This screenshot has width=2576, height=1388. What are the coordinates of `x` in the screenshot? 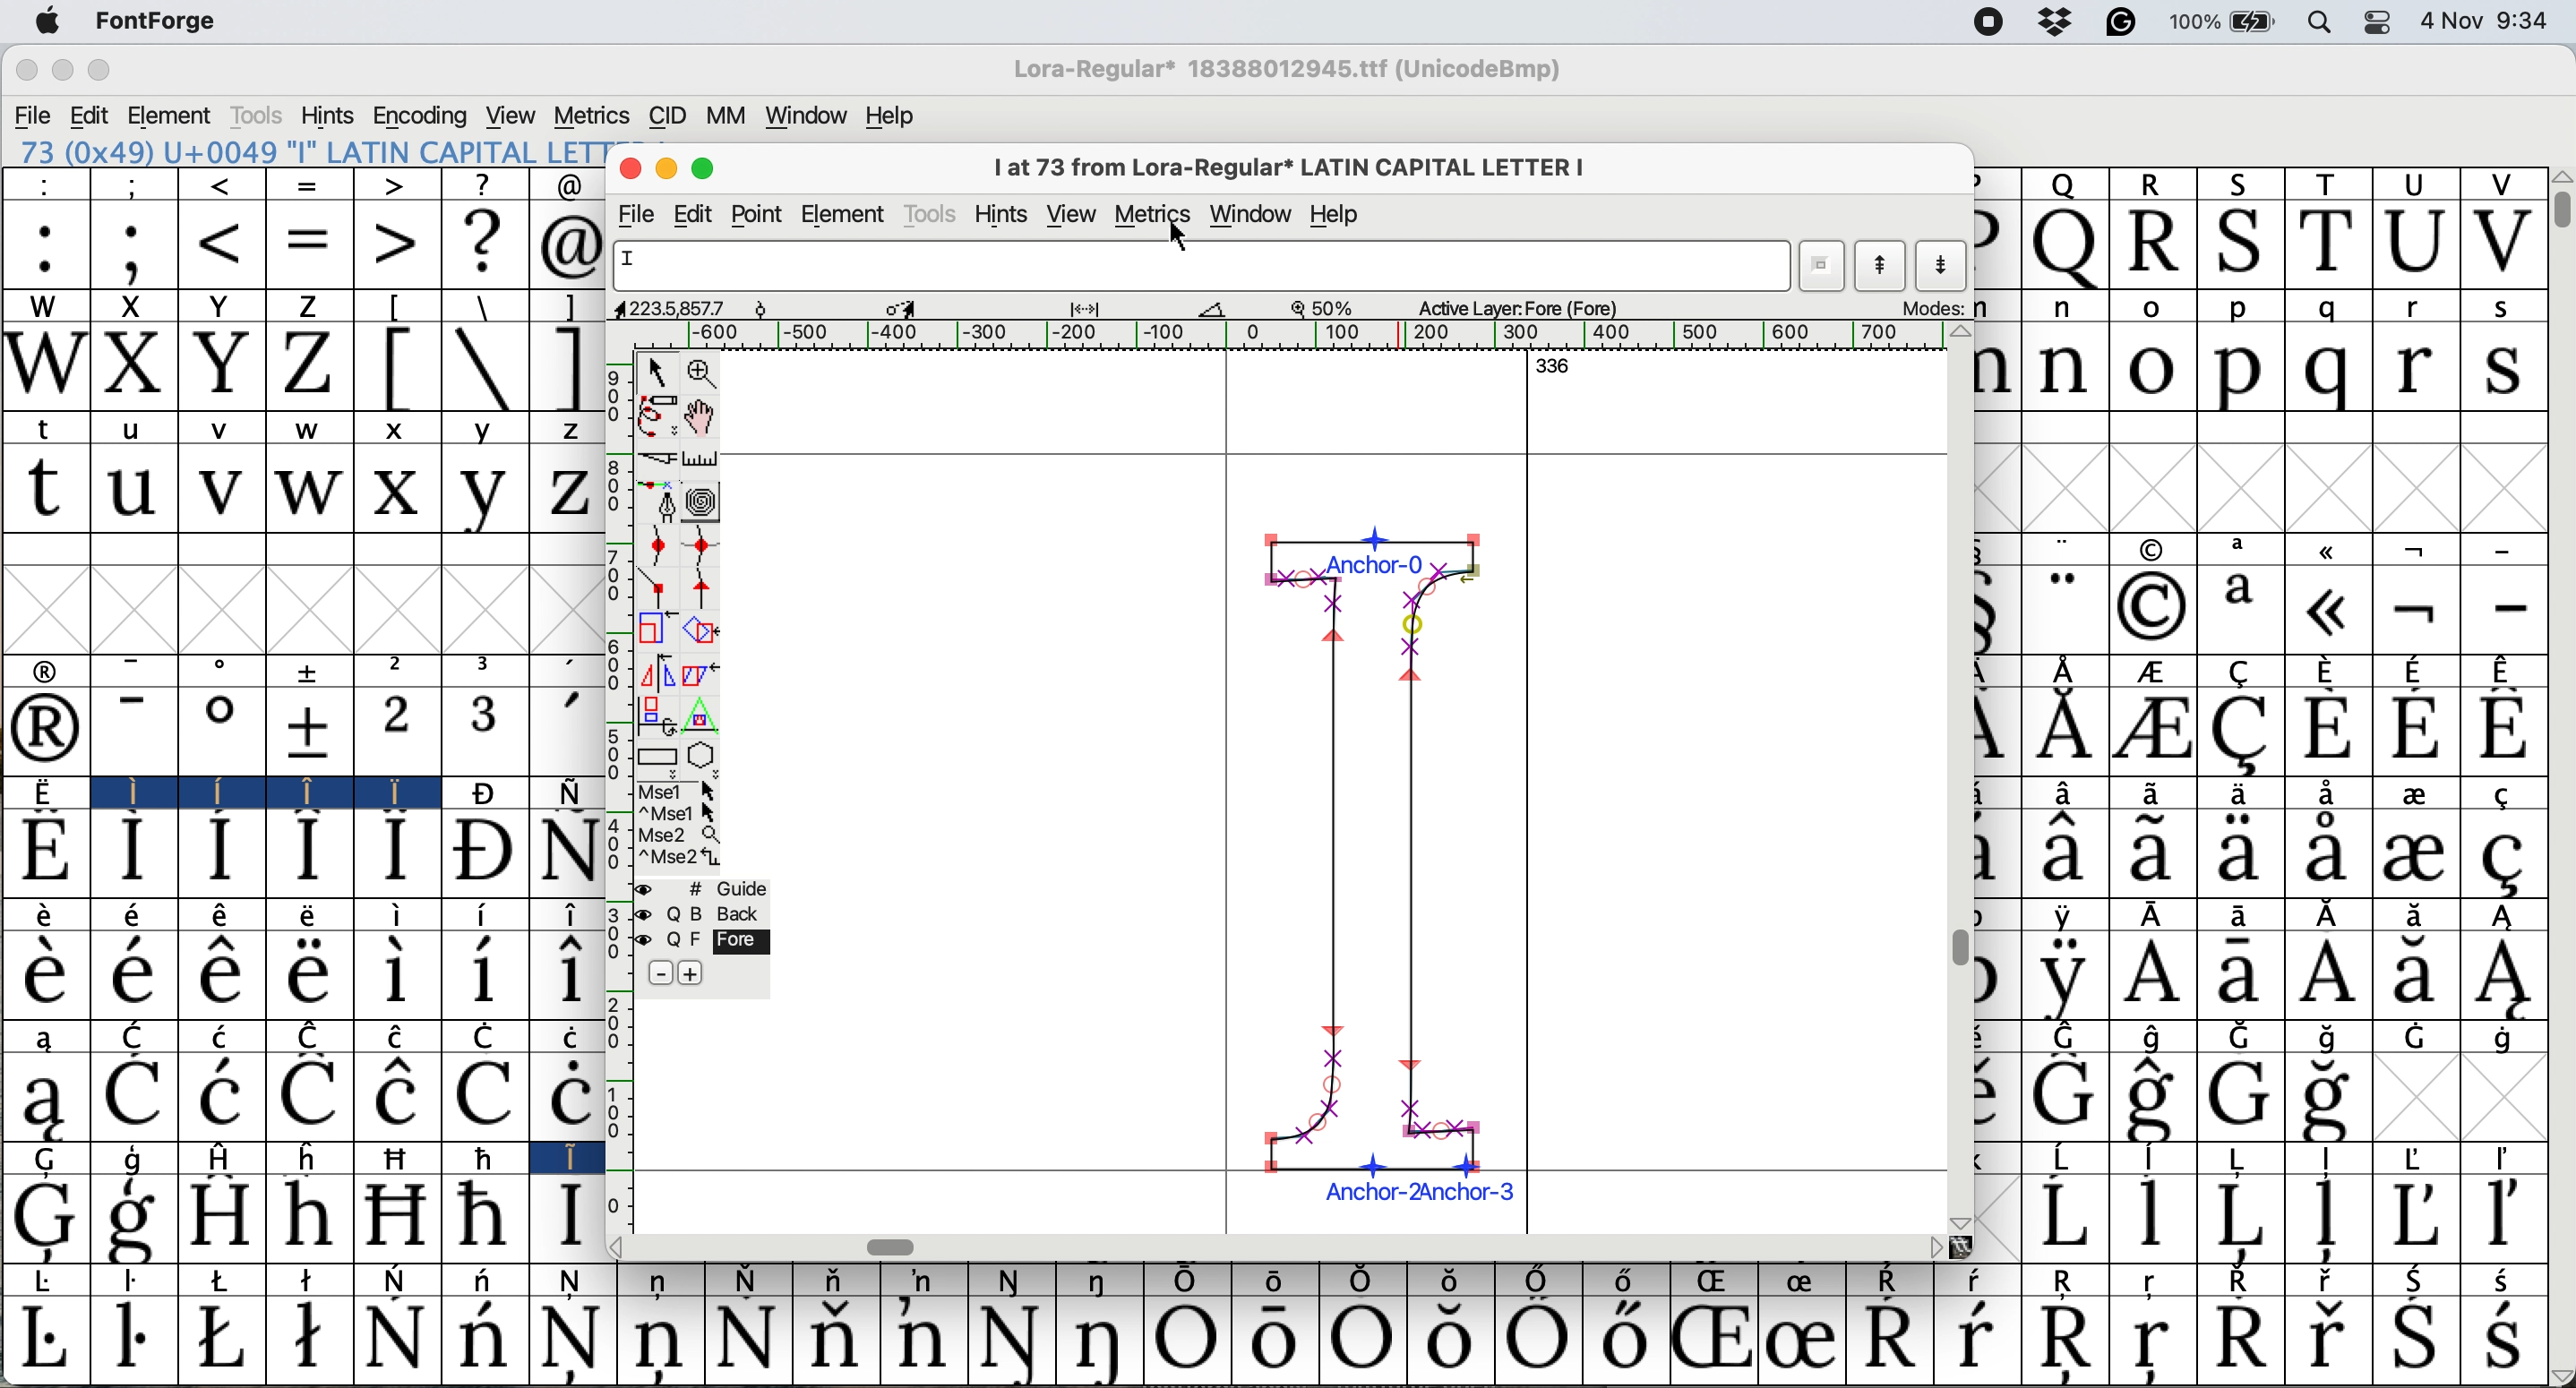 It's located at (400, 427).